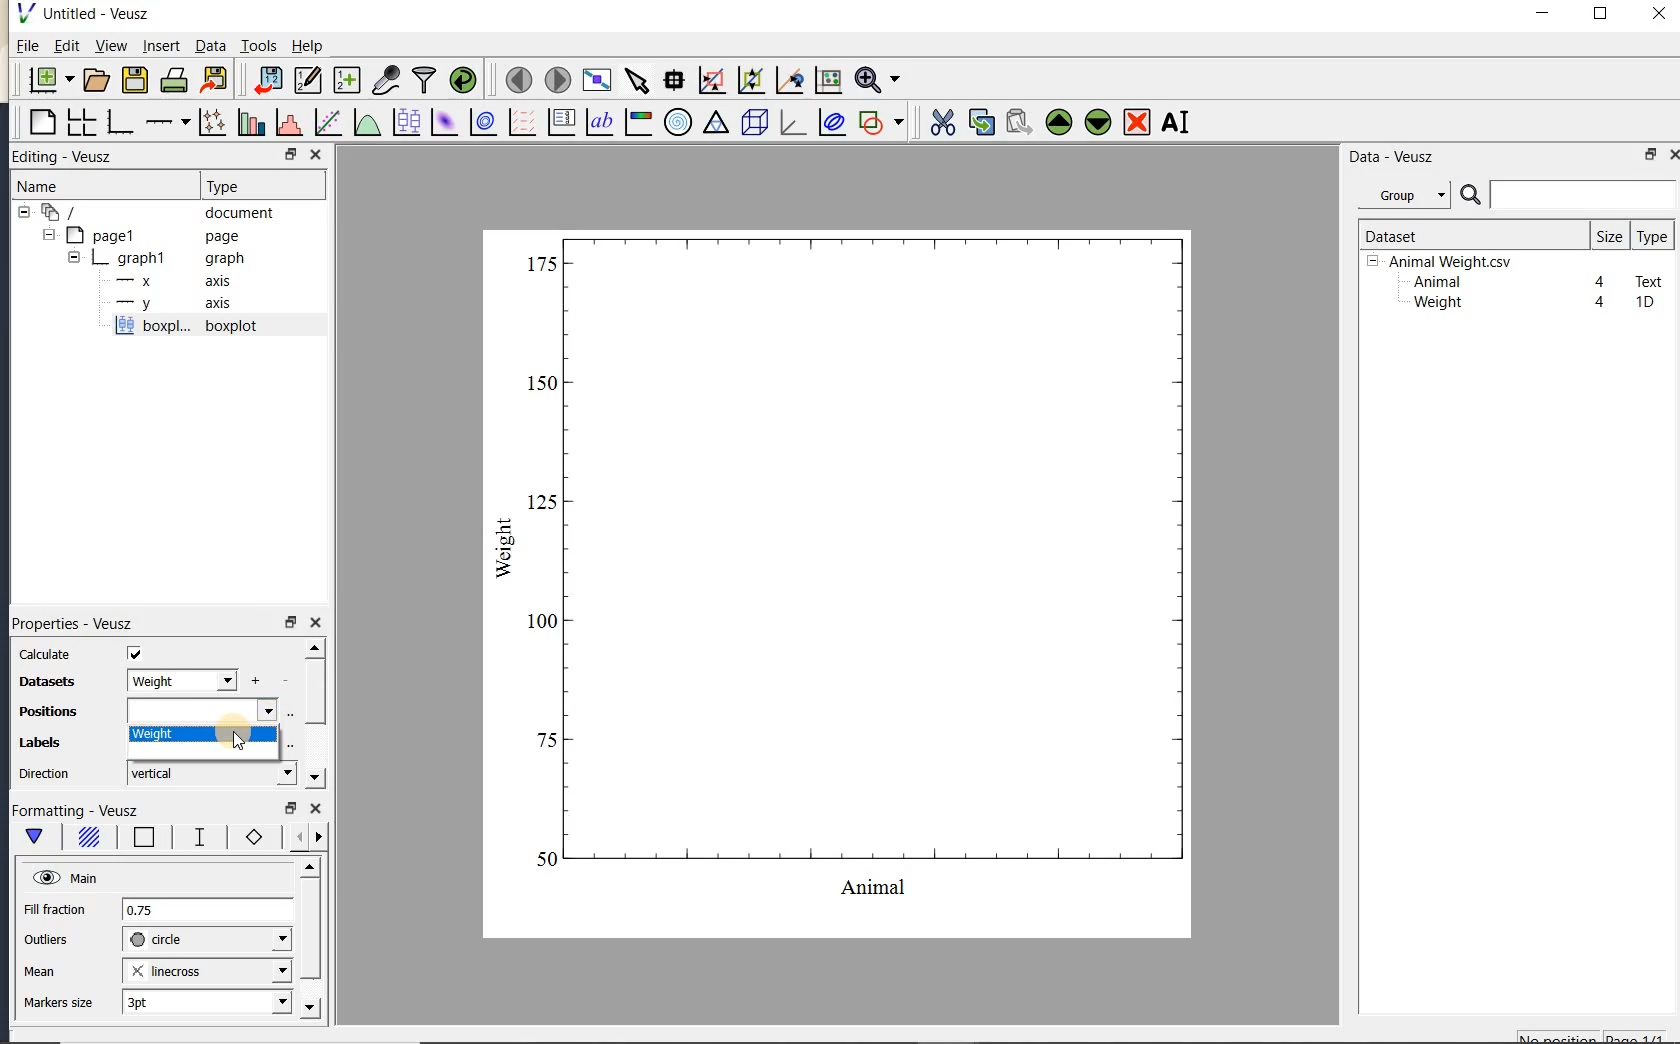  Describe the element at coordinates (556, 78) in the screenshot. I see `move to the next page` at that location.